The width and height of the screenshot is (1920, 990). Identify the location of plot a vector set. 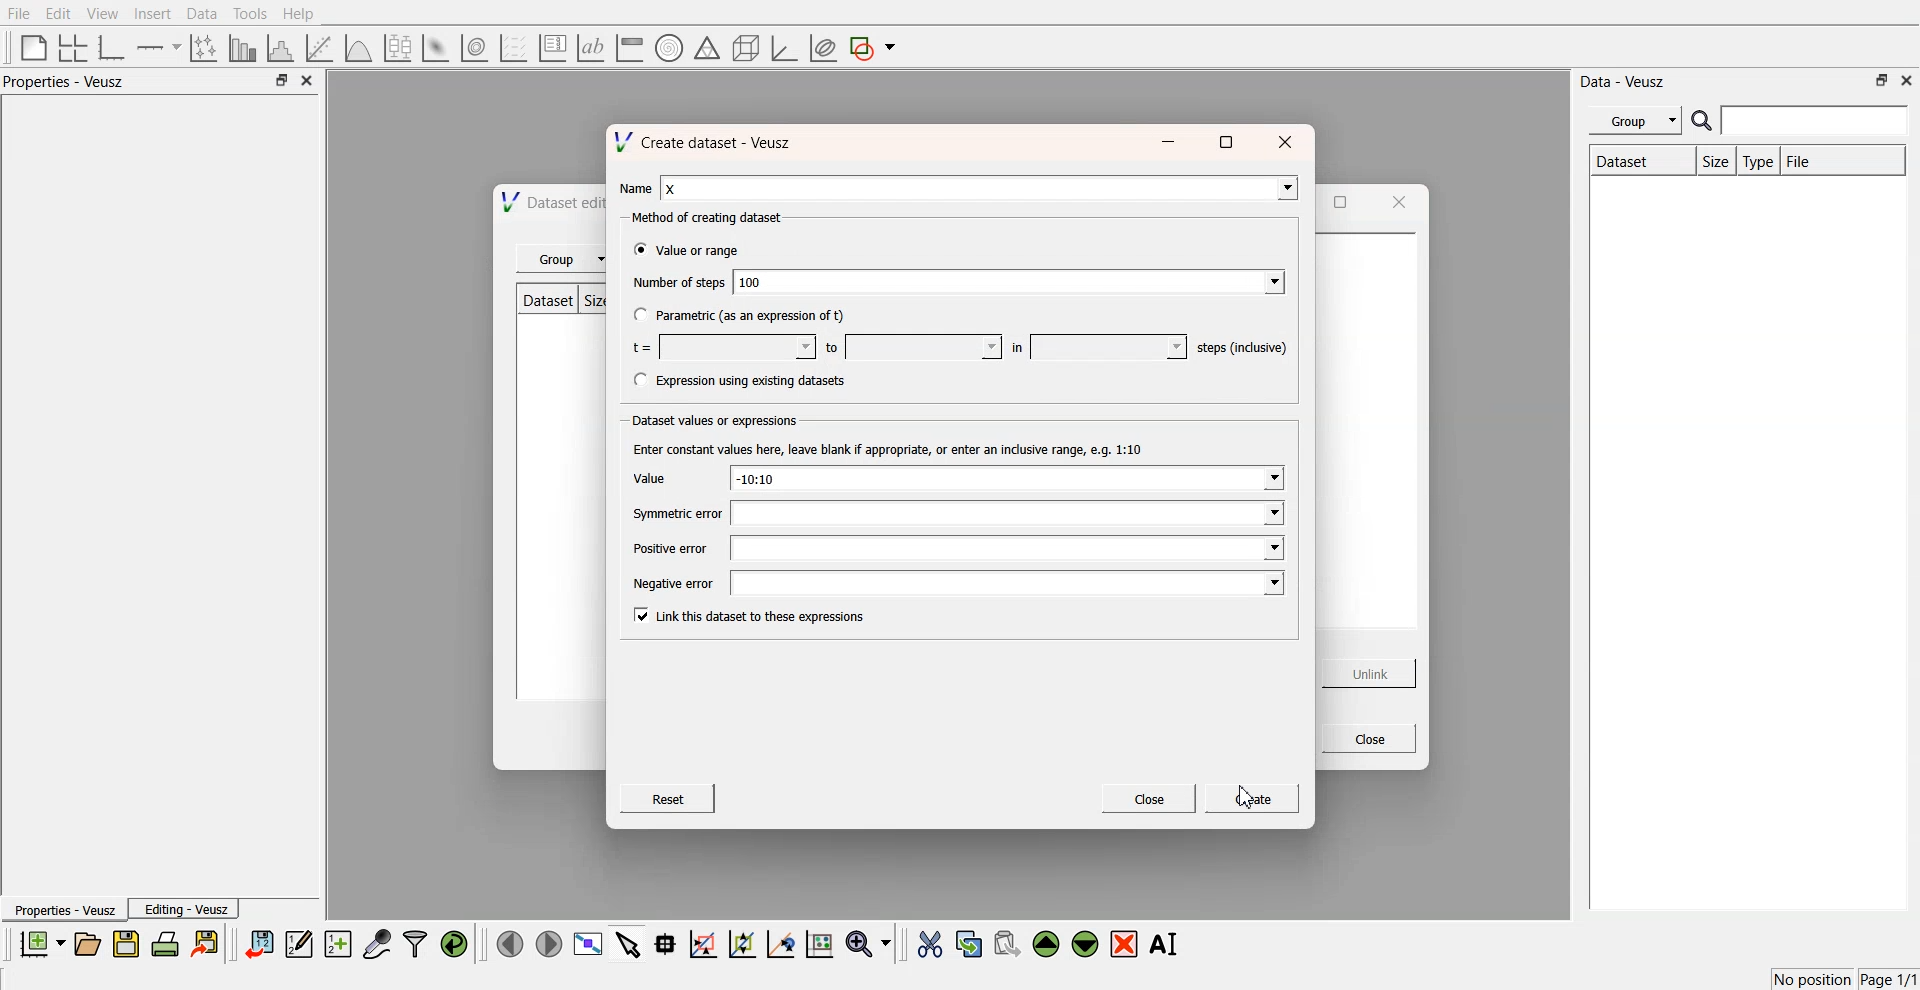
(515, 48).